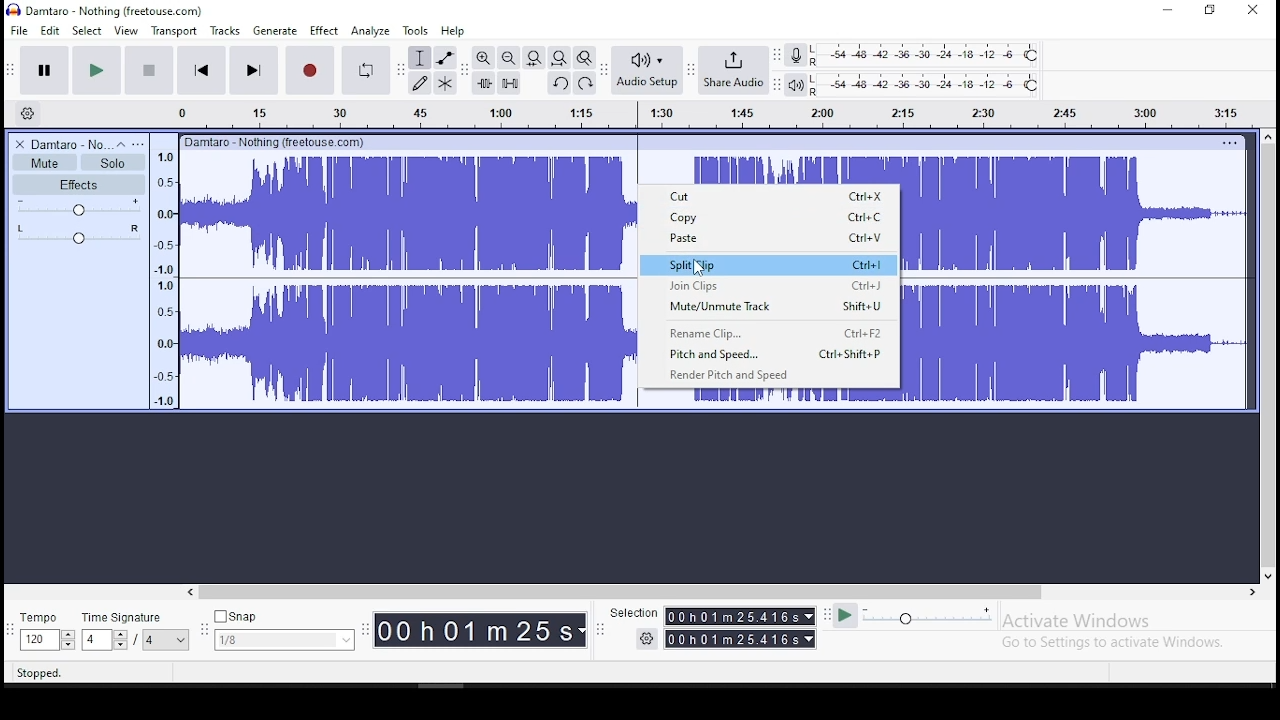 Image resolution: width=1280 pixels, height=720 pixels. What do you see at coordinates (28, 114) in the screenshot?
I see `timeline settings` at bounding box center [28, 114].